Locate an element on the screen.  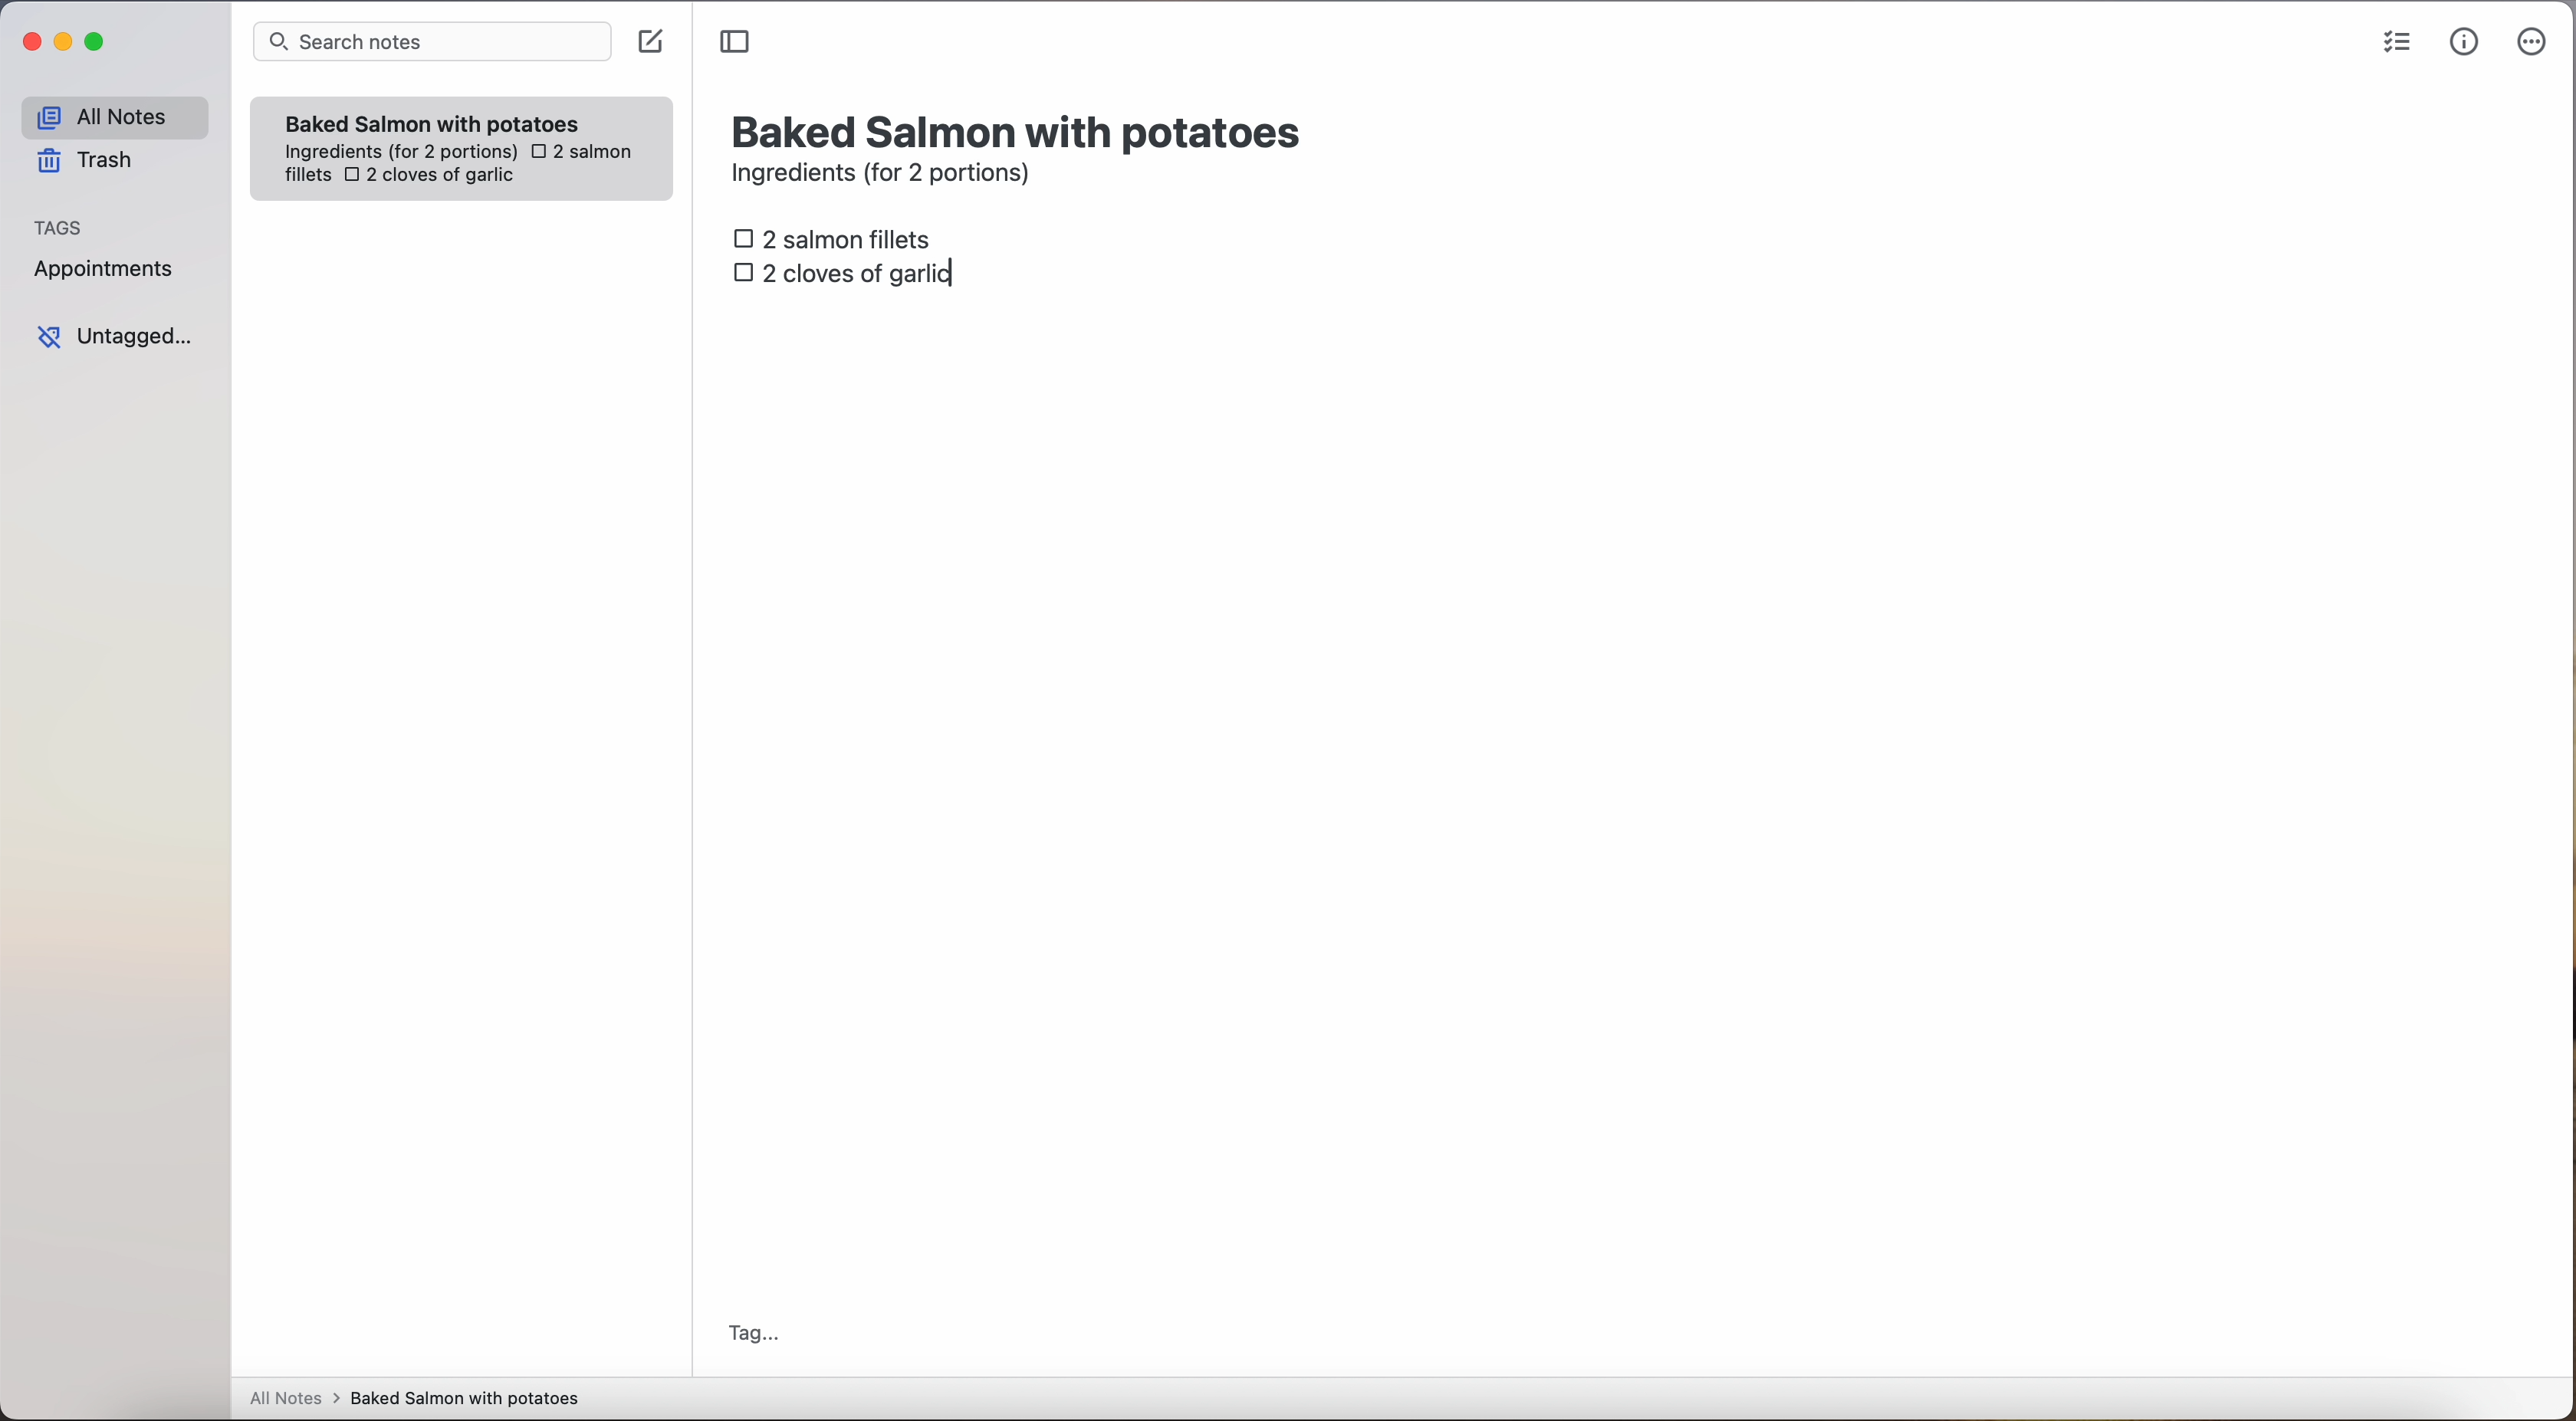
create note is located at coordinates (649, 42).